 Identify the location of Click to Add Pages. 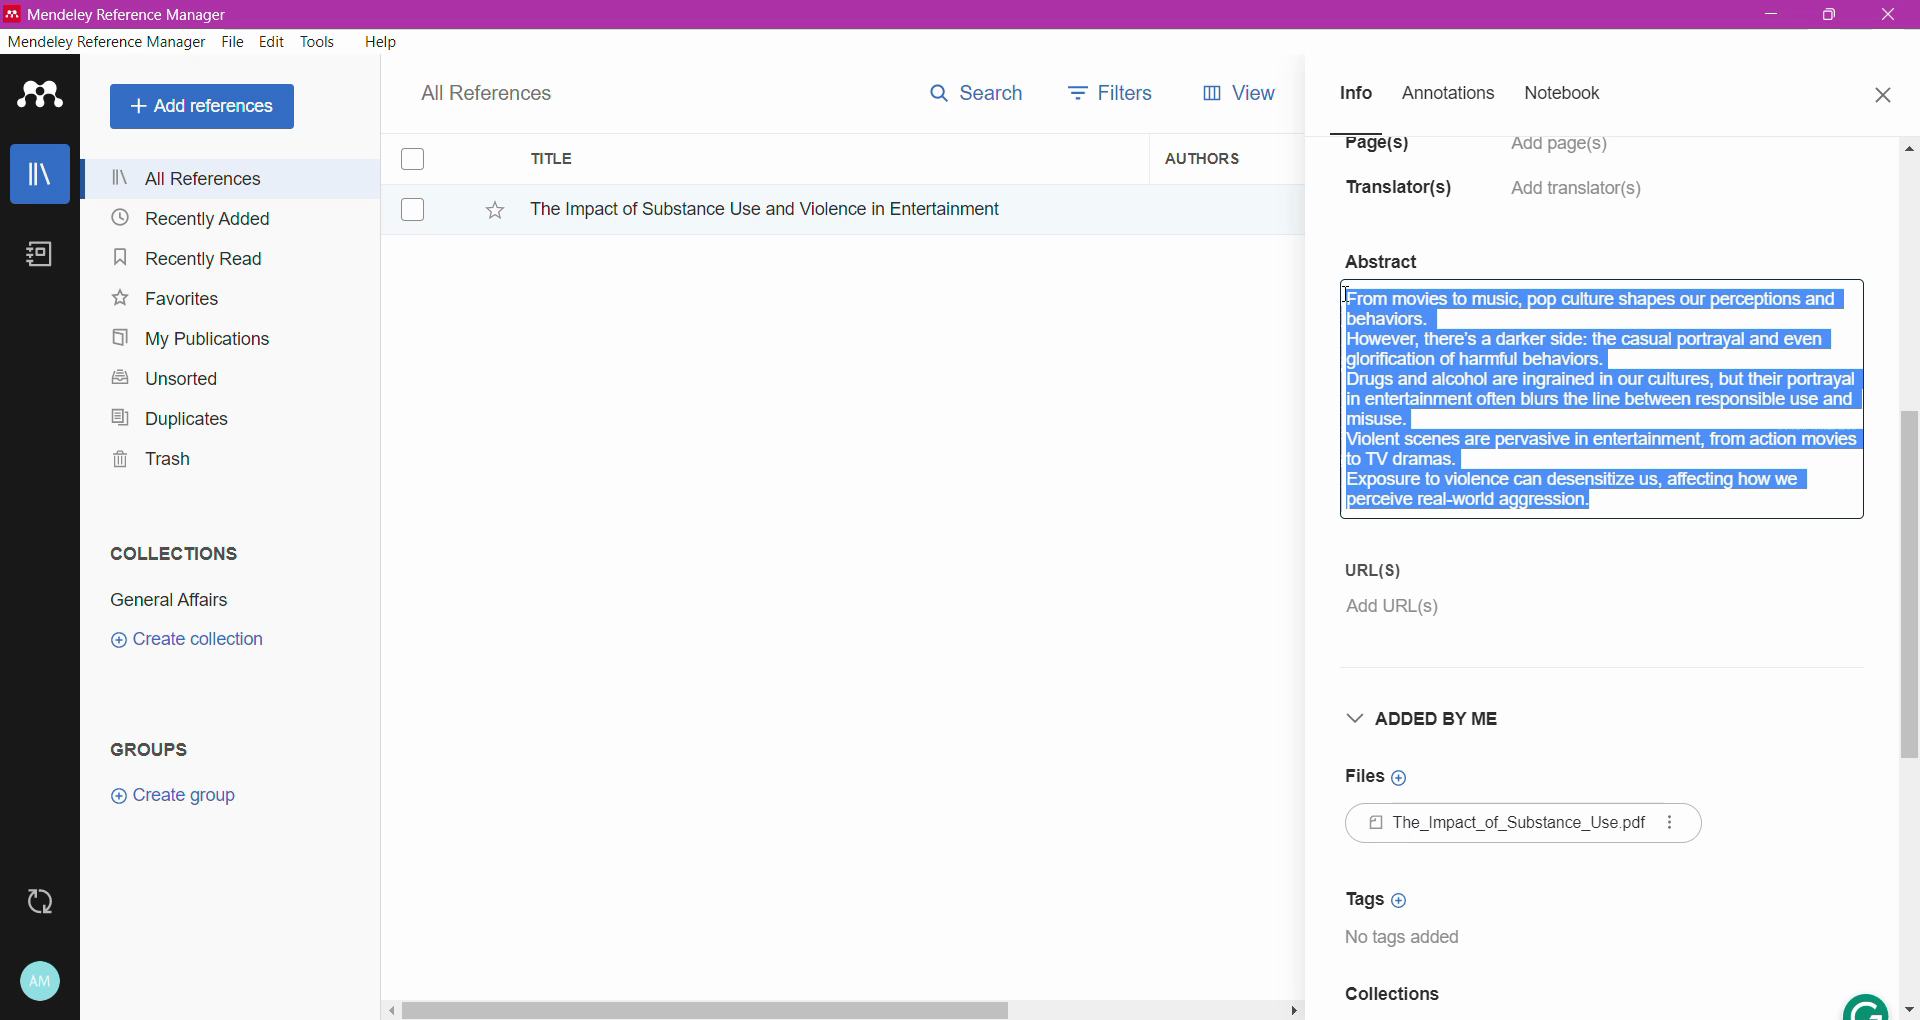
(1569, 154).